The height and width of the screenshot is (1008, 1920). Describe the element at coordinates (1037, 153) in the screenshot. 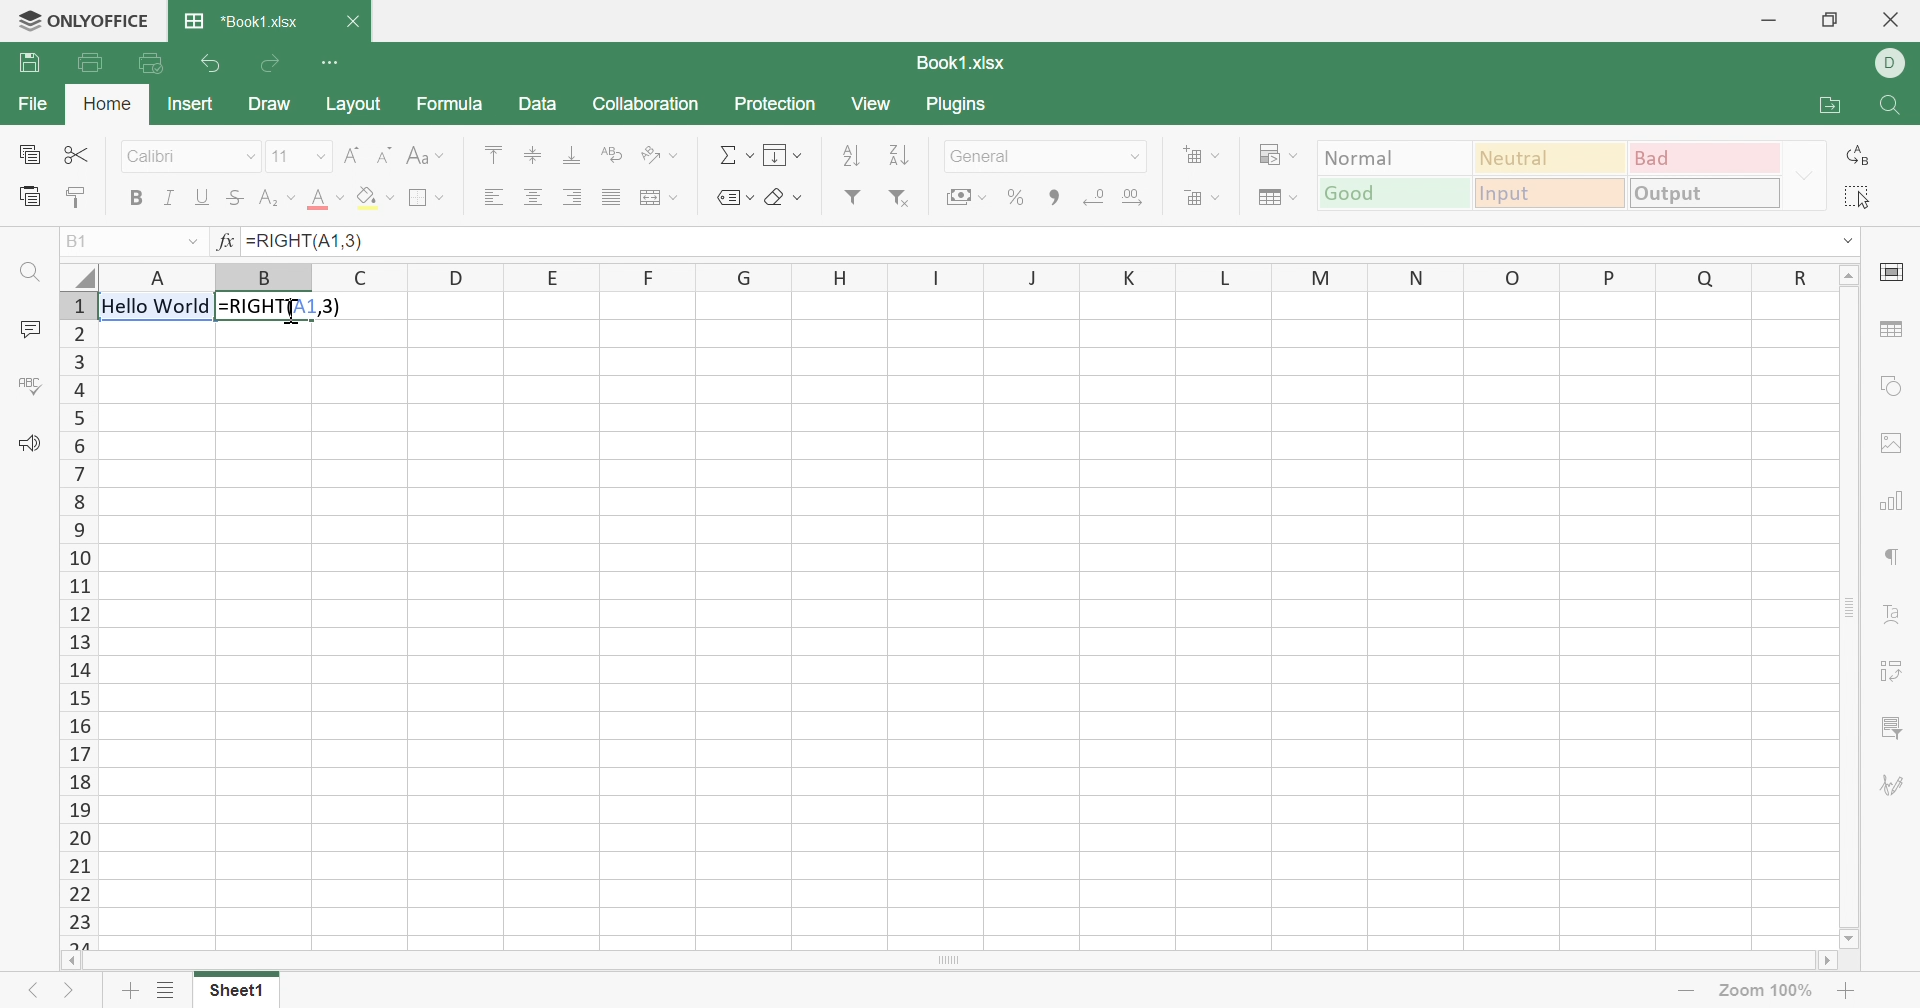

I see `Number format` at that location.